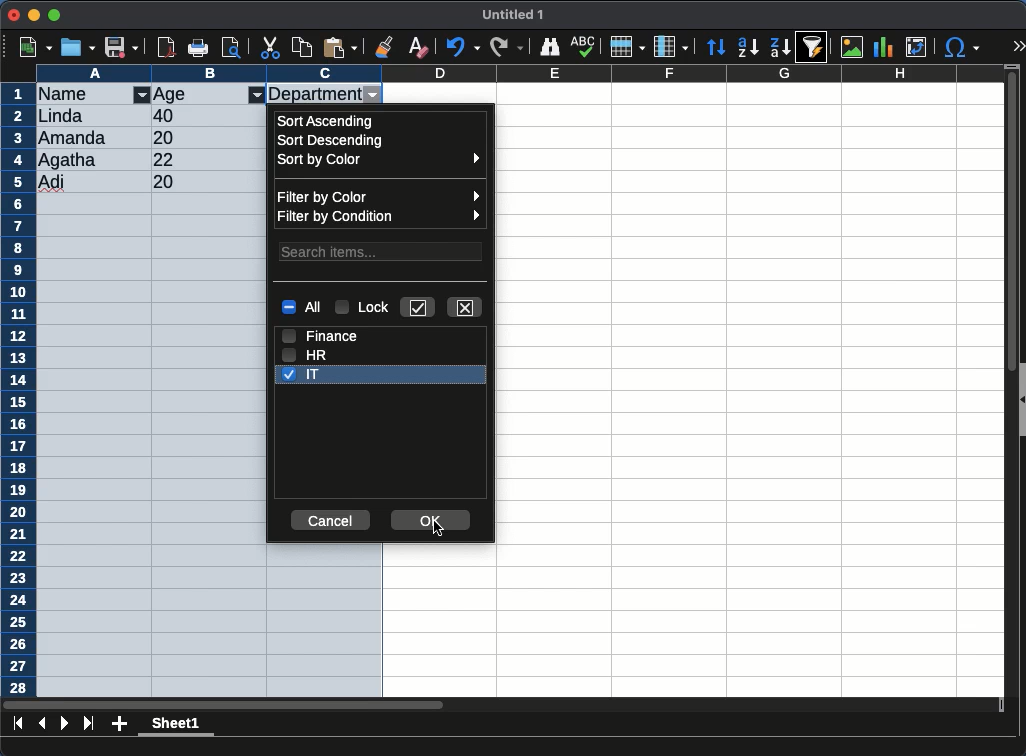 Image resolution: width=1026 pixels, height=756 pixels. What do you see at coordinates (378, 162) in the screenshot?
I see `sort by color` at bounding box center [378, 162].